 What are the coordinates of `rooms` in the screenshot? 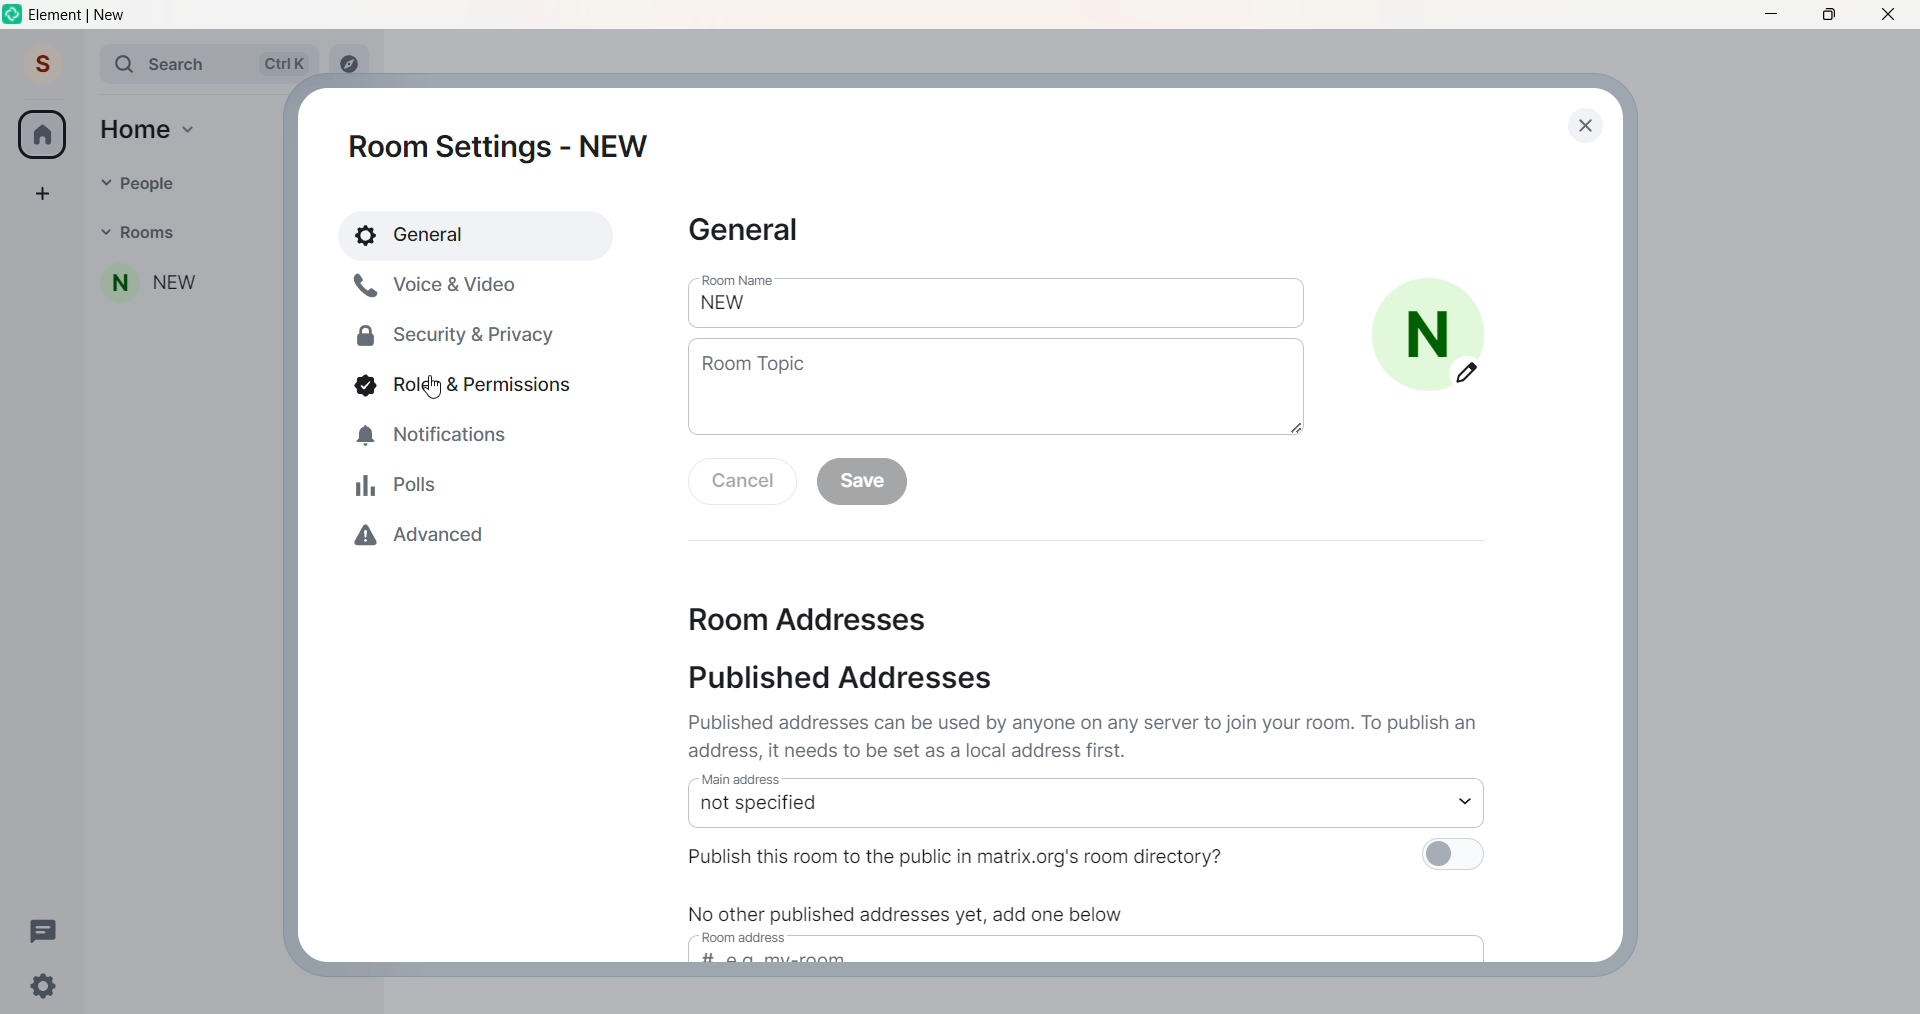 It's located at (145, 235).